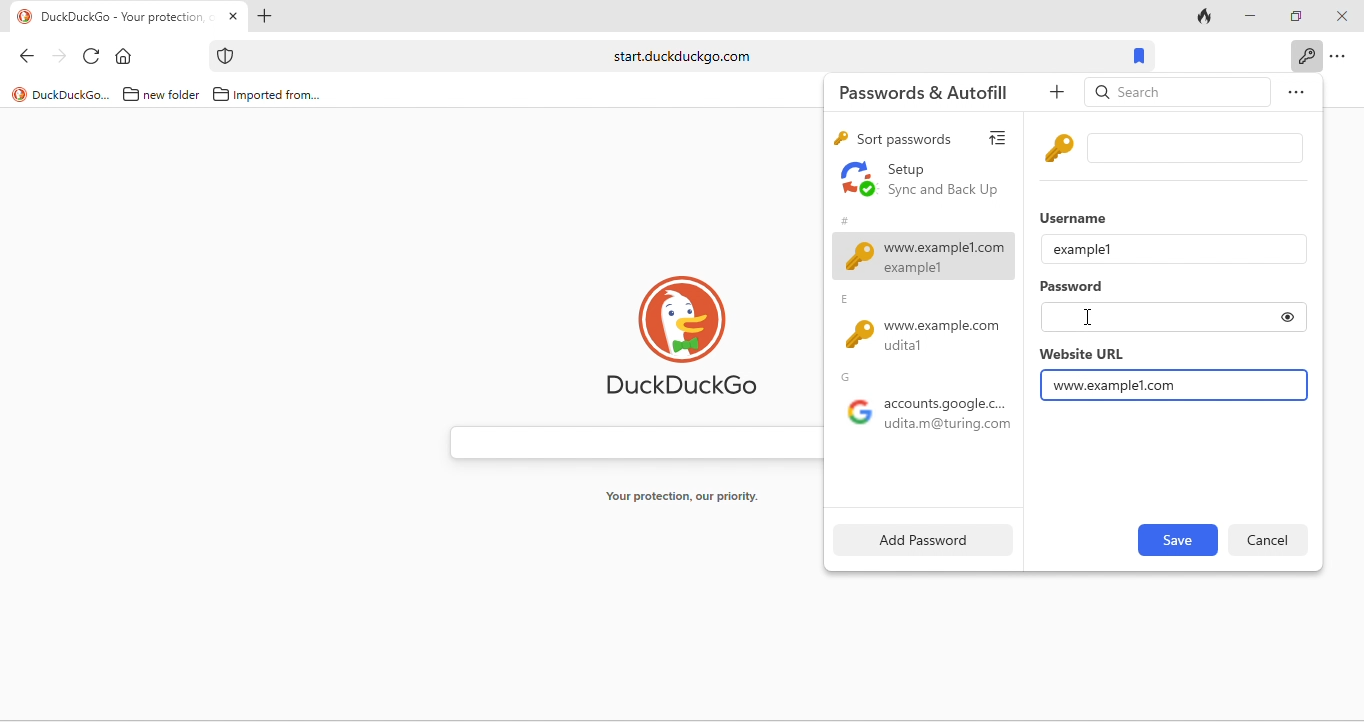 This screenshot has width=1364, height=722. I want to click on option, so click(1340, 57).